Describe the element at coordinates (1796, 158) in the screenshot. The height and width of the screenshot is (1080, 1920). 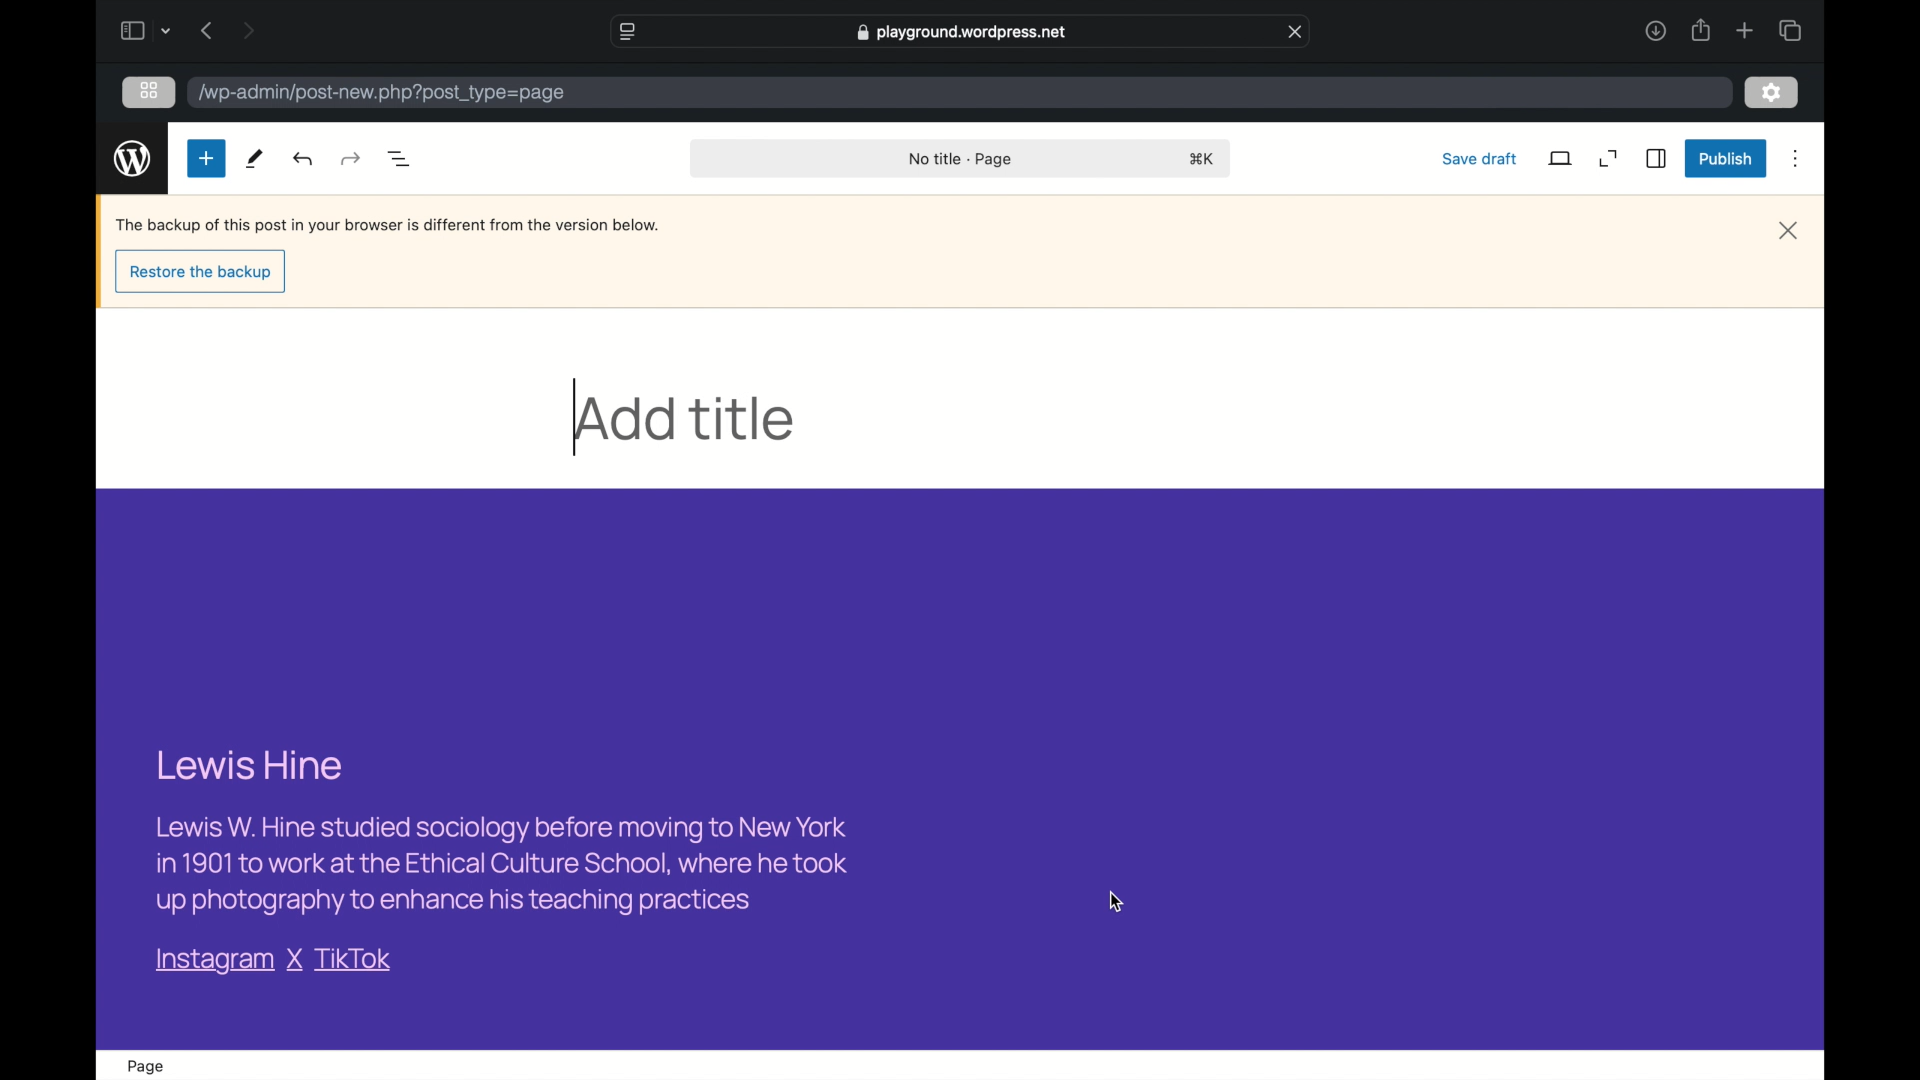
I see `more options` at that location.